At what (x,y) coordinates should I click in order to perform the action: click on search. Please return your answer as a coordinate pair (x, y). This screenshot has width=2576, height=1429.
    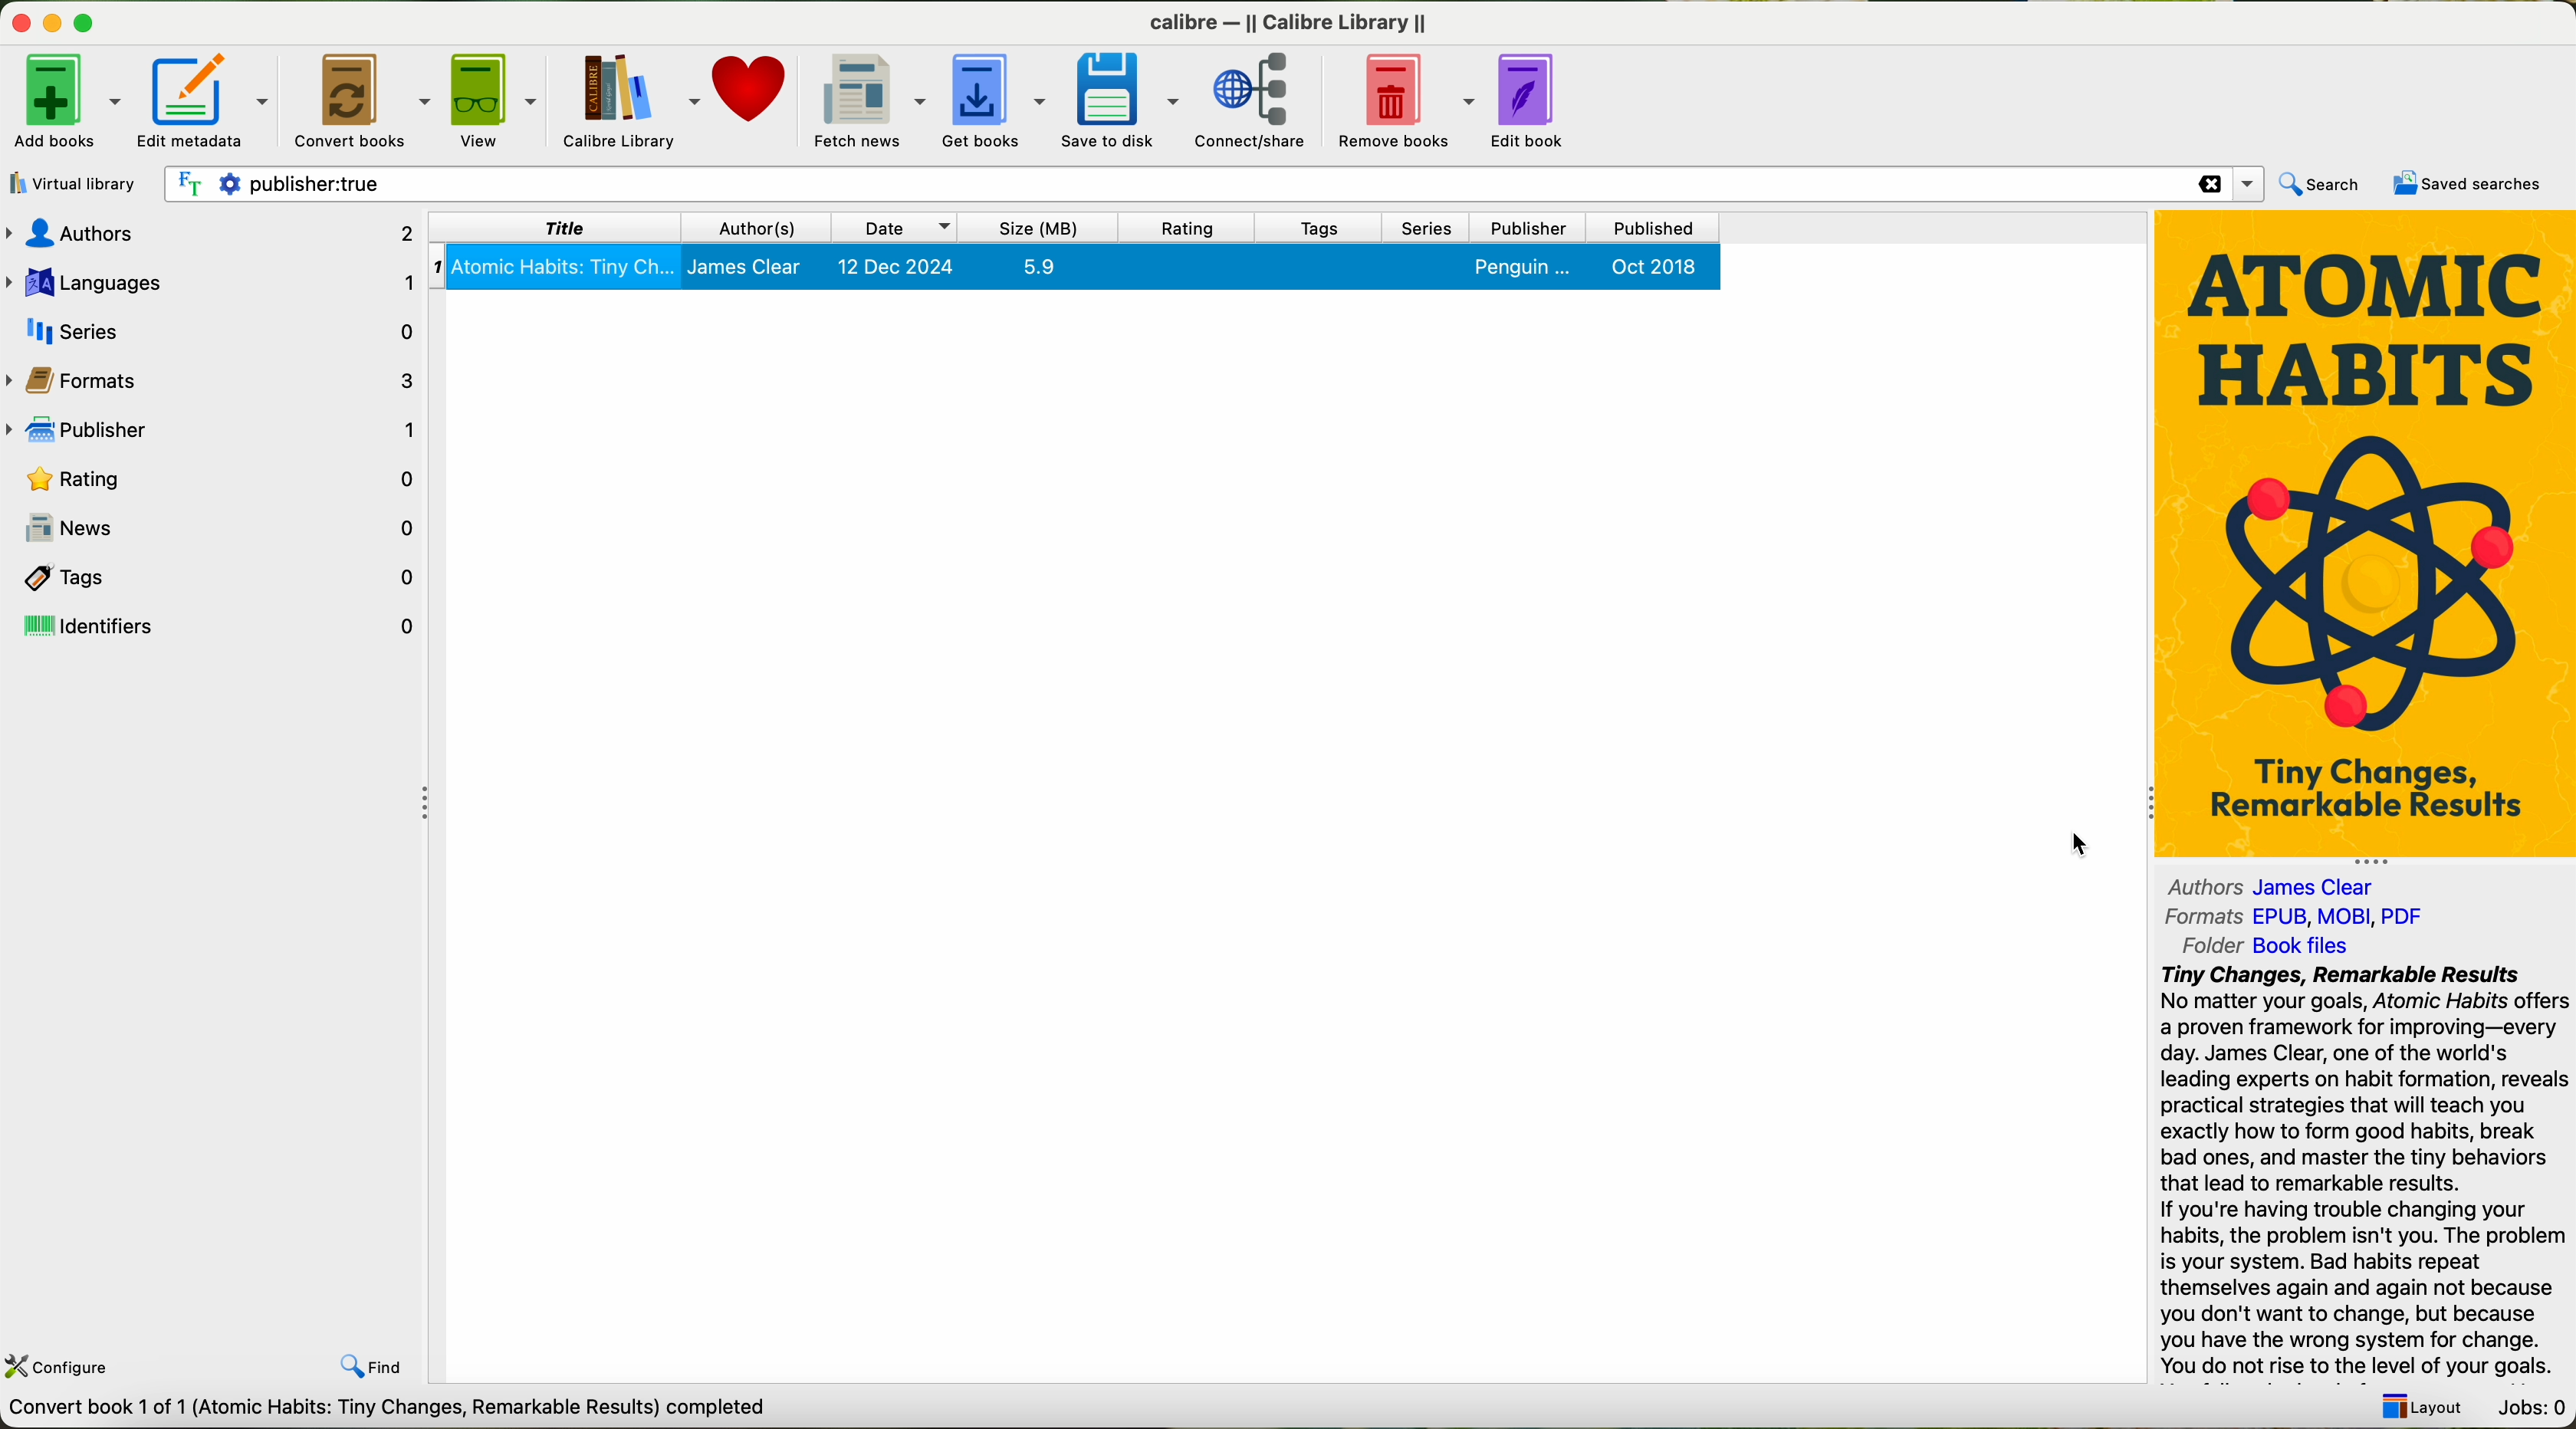
    Looking at the image, I should click on (2323, 183).